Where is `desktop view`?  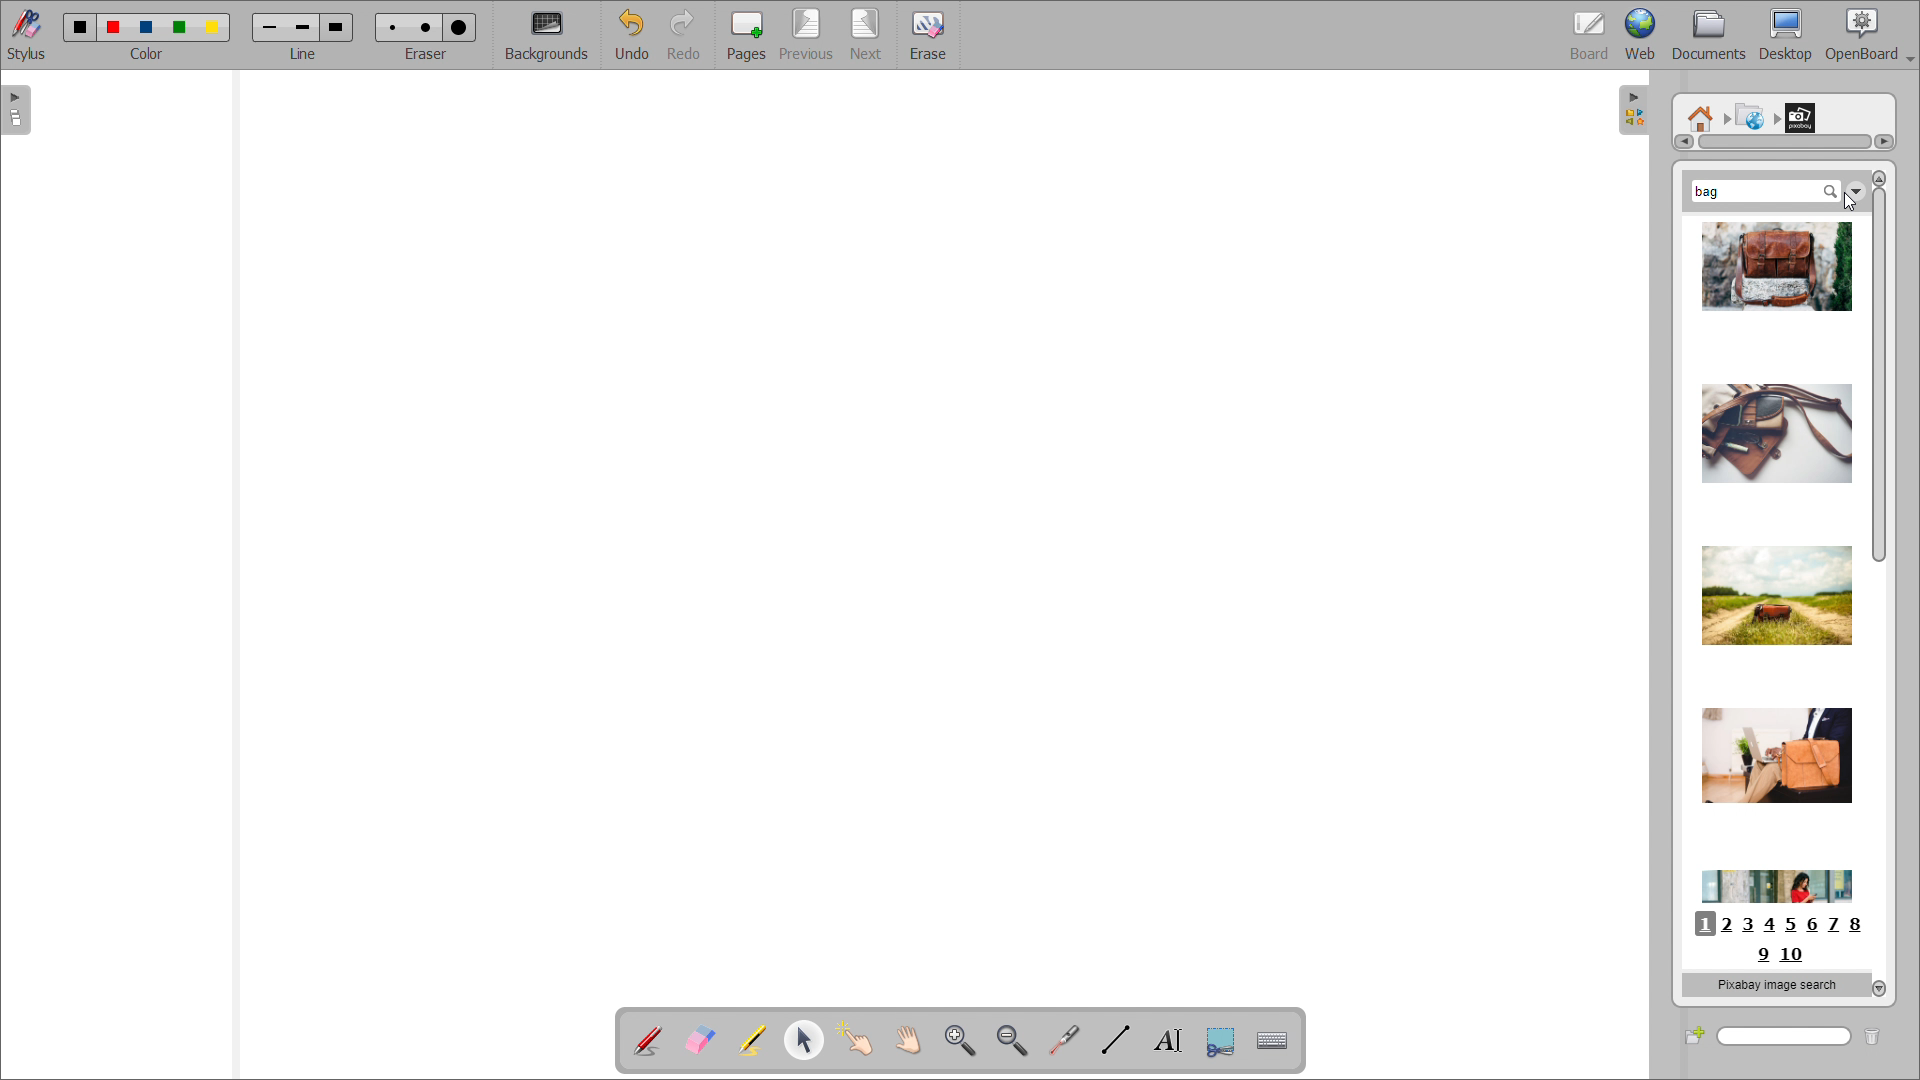
desktop view is located at coordinates (1787, 35).